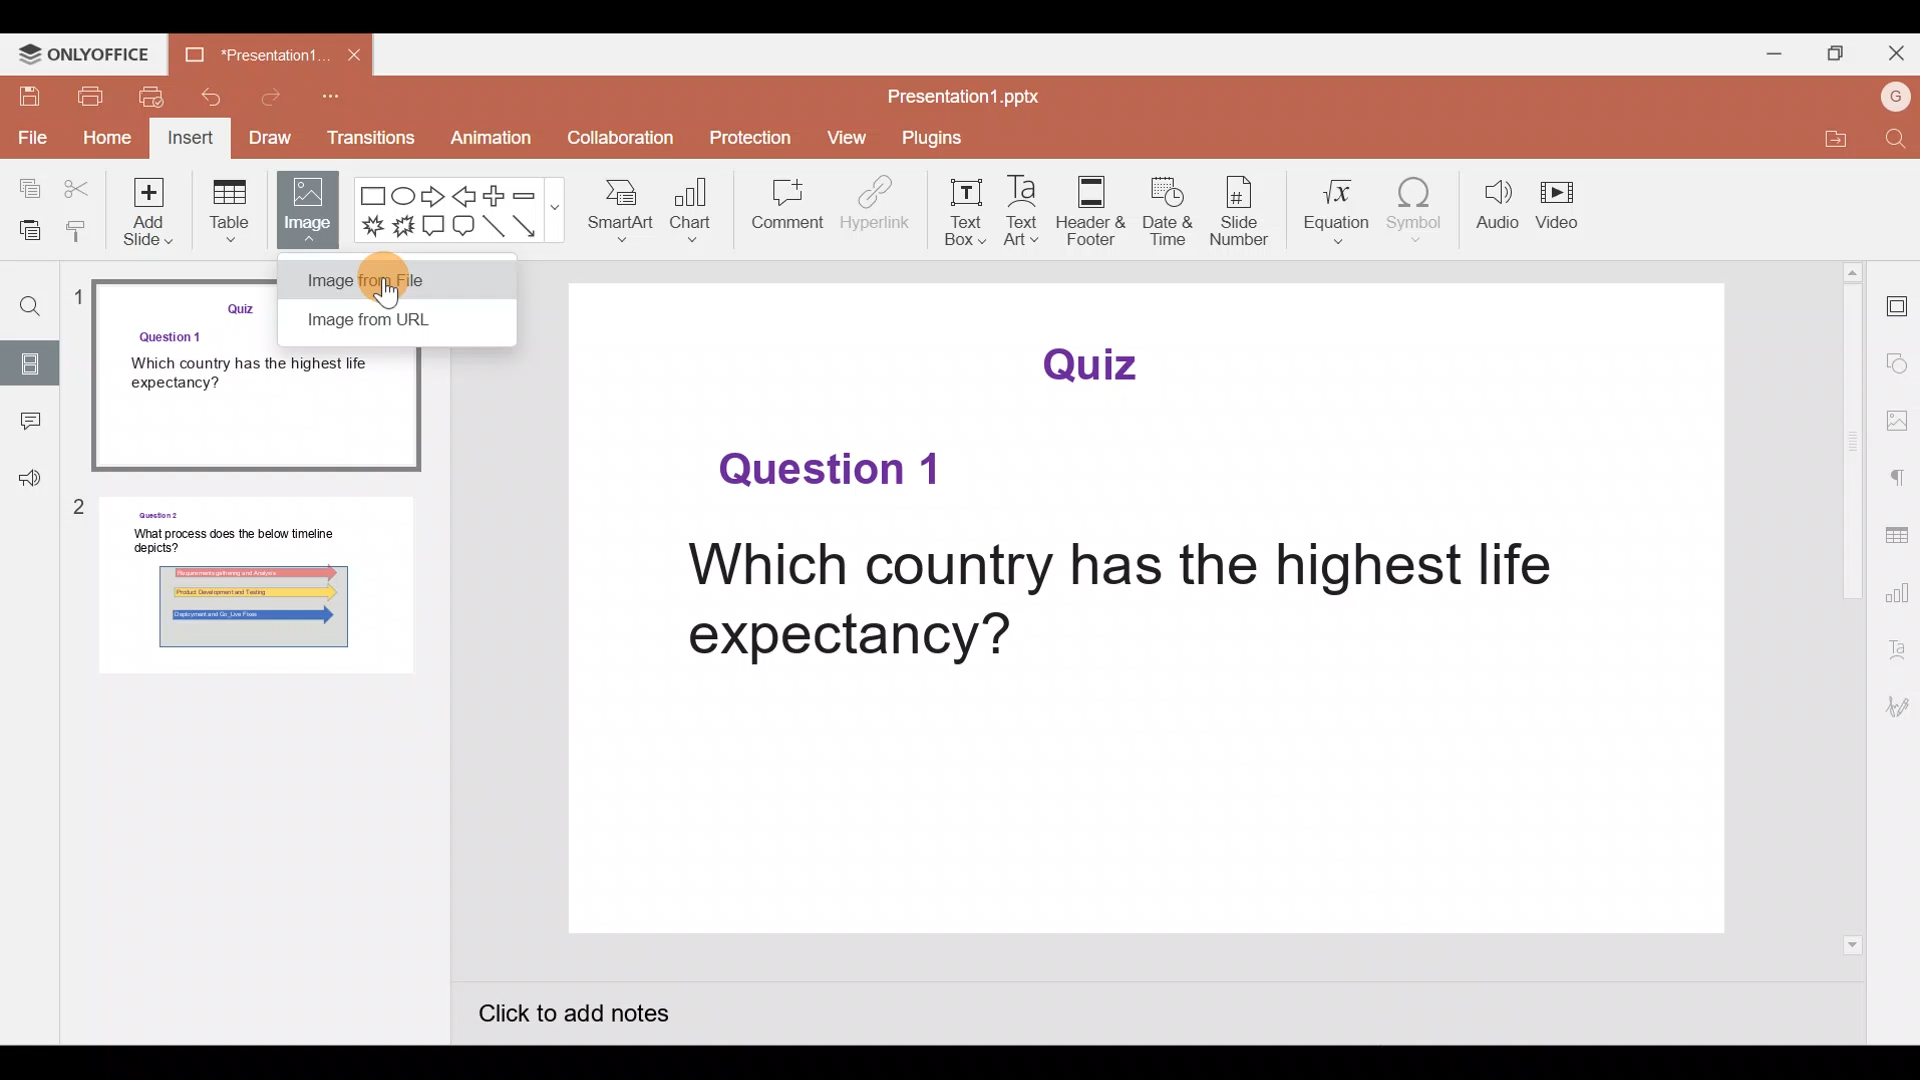 The image size is (1920, 1080). What do you see at coordinates (481, 136) in the screenshot?
I see `Animation` at bounding box center [481, 136].